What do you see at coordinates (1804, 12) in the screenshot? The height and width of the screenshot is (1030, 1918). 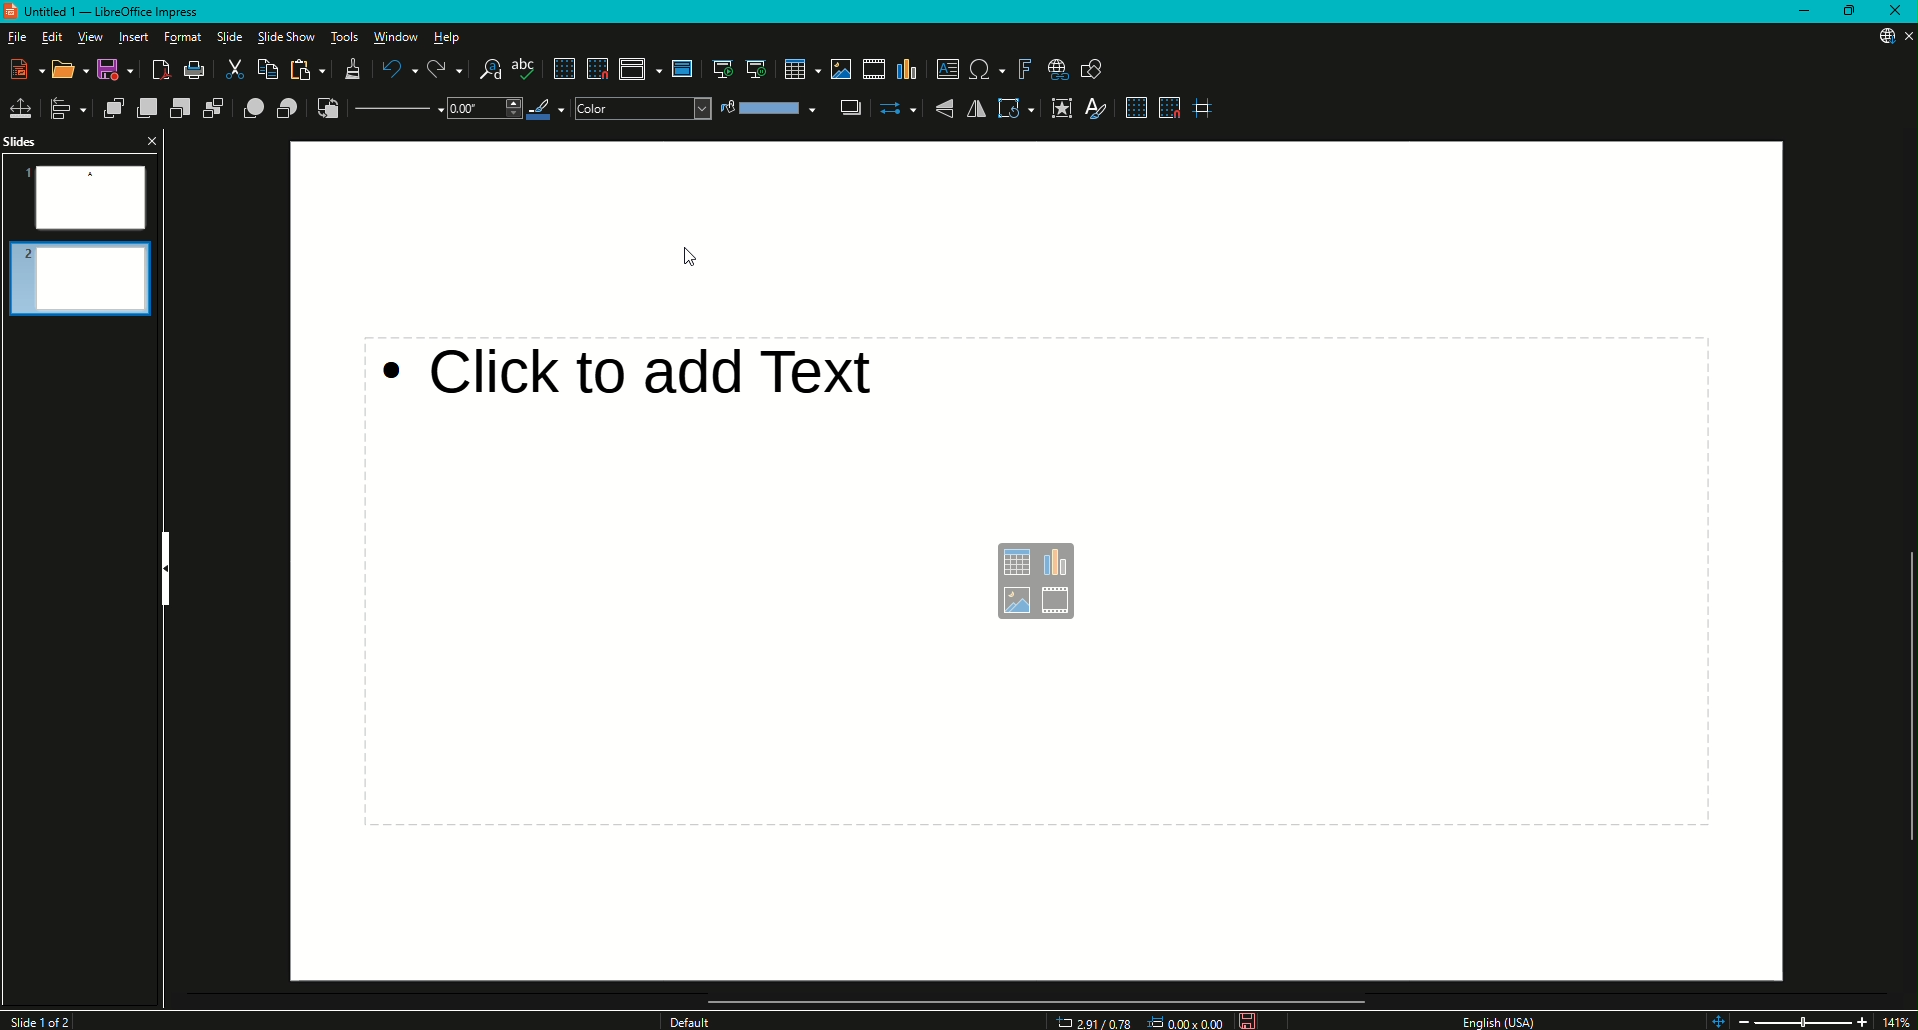 I see `Minimize` at bounding box center [1804, 12].